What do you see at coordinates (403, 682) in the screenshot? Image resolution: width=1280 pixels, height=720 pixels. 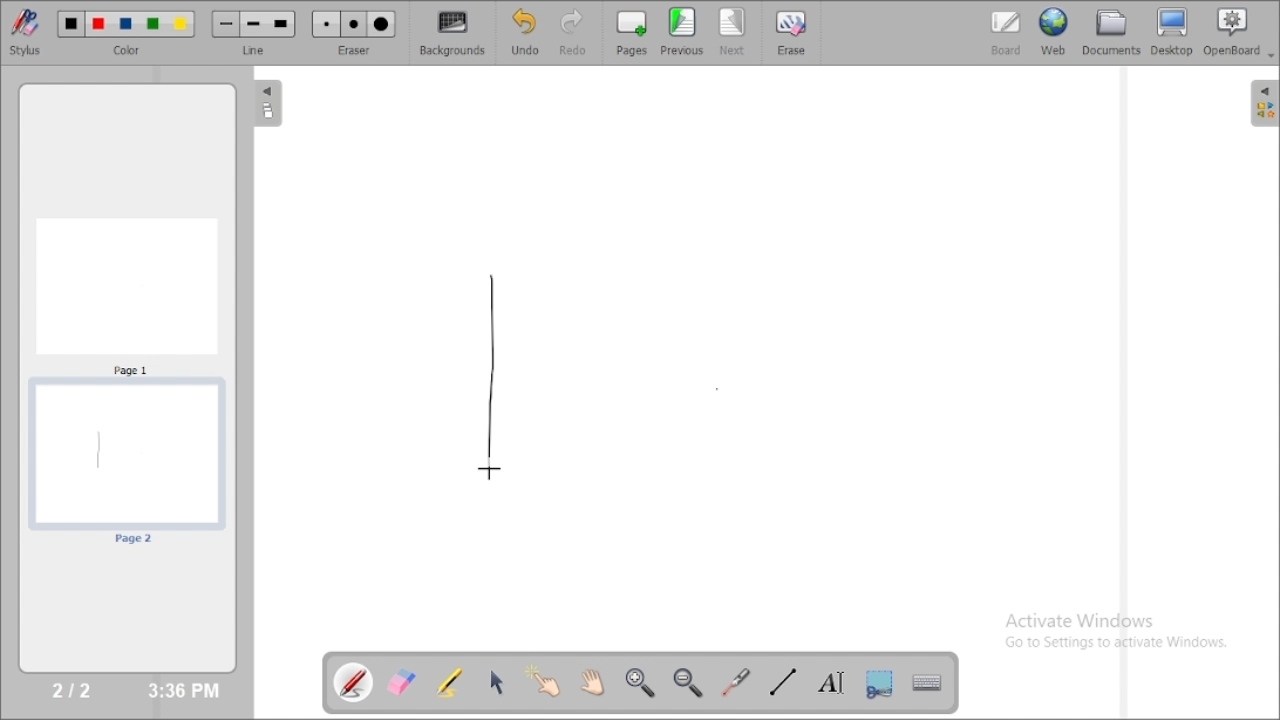 I see `erase annotation` at bounding box center [403, 682].